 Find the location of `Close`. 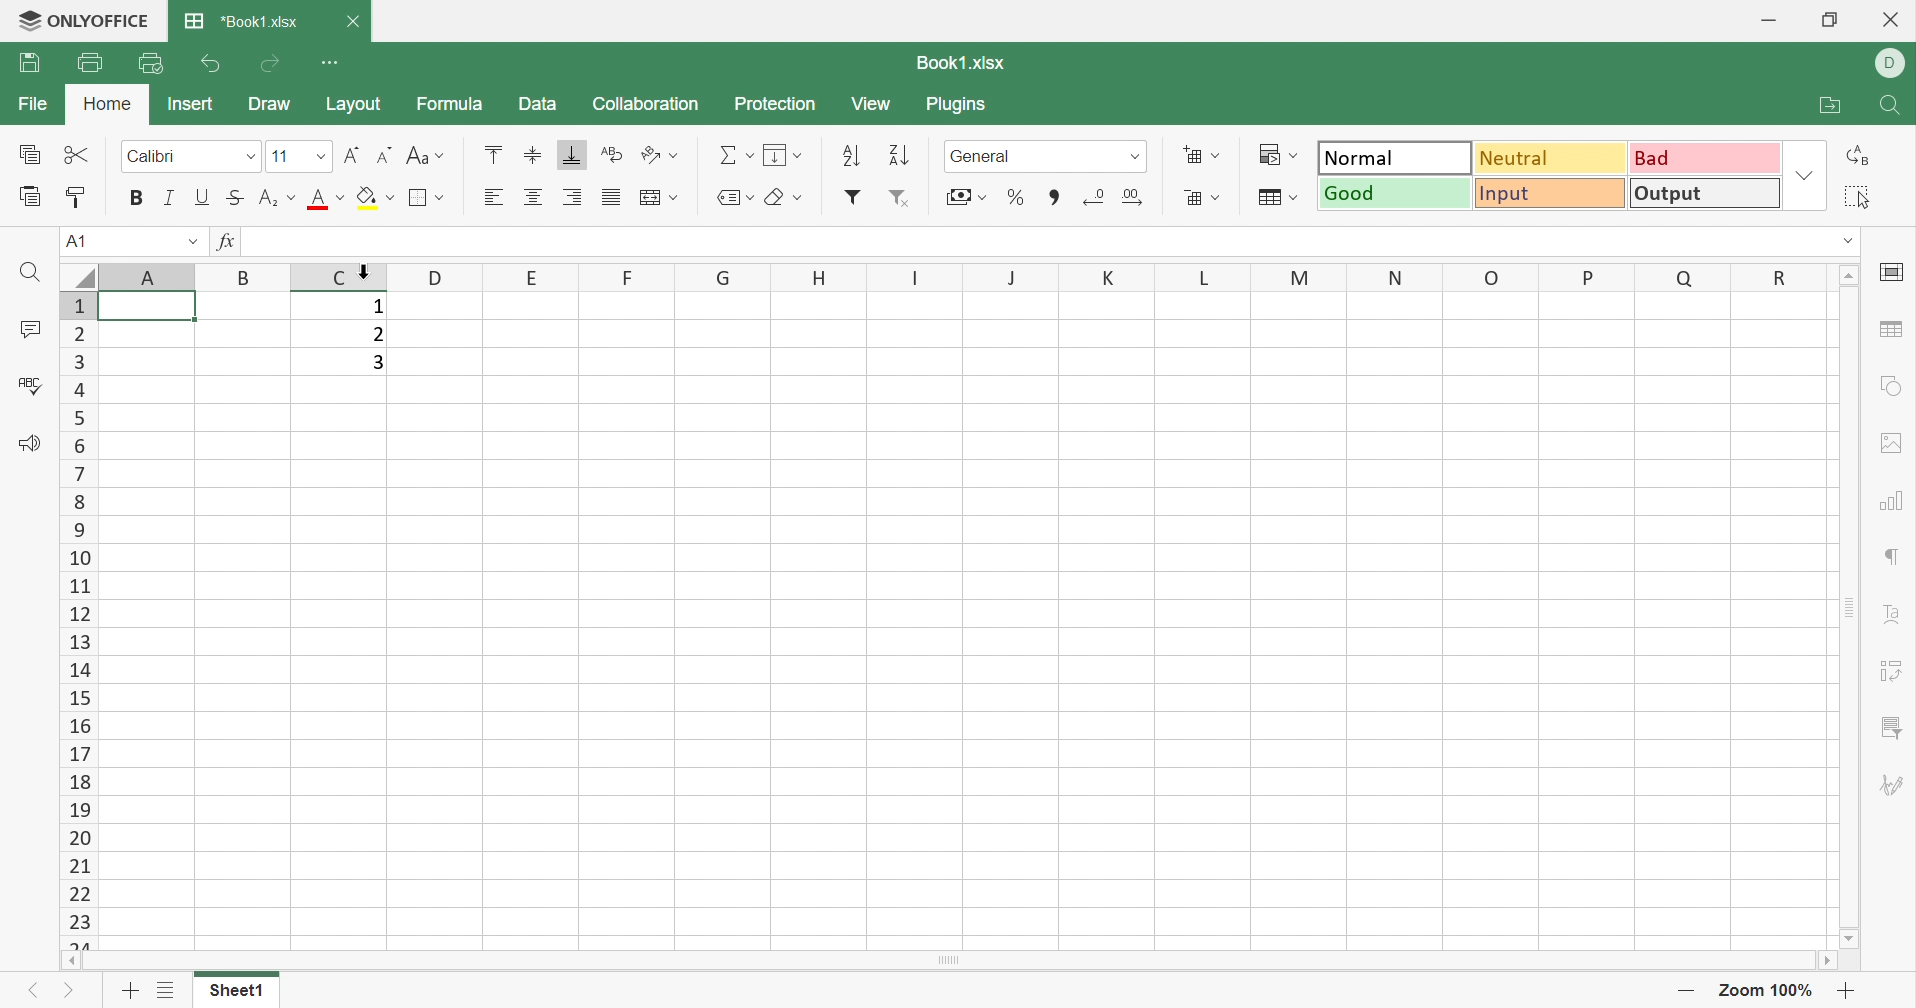

Close is located at coordinates (356, 23).